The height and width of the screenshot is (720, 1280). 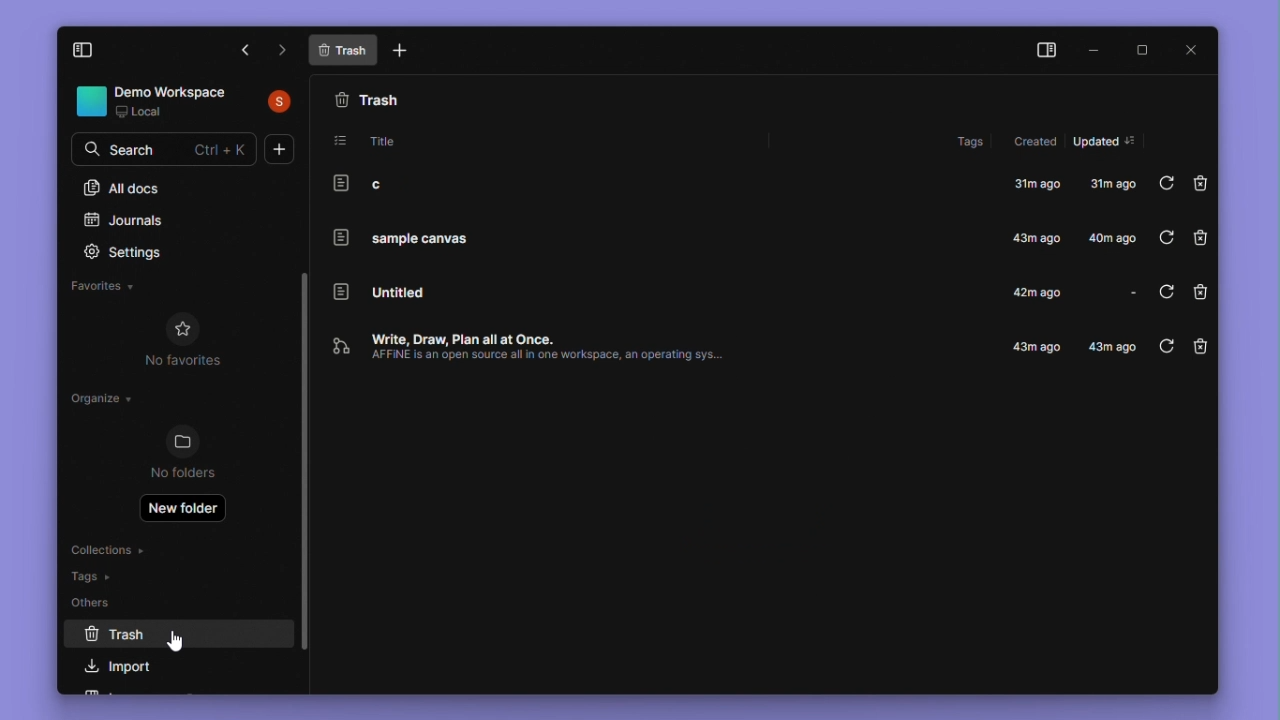 What do you see at coordinates (105, 400) in the screenshot?
I see `Organise` at bounding box center [105, 400].